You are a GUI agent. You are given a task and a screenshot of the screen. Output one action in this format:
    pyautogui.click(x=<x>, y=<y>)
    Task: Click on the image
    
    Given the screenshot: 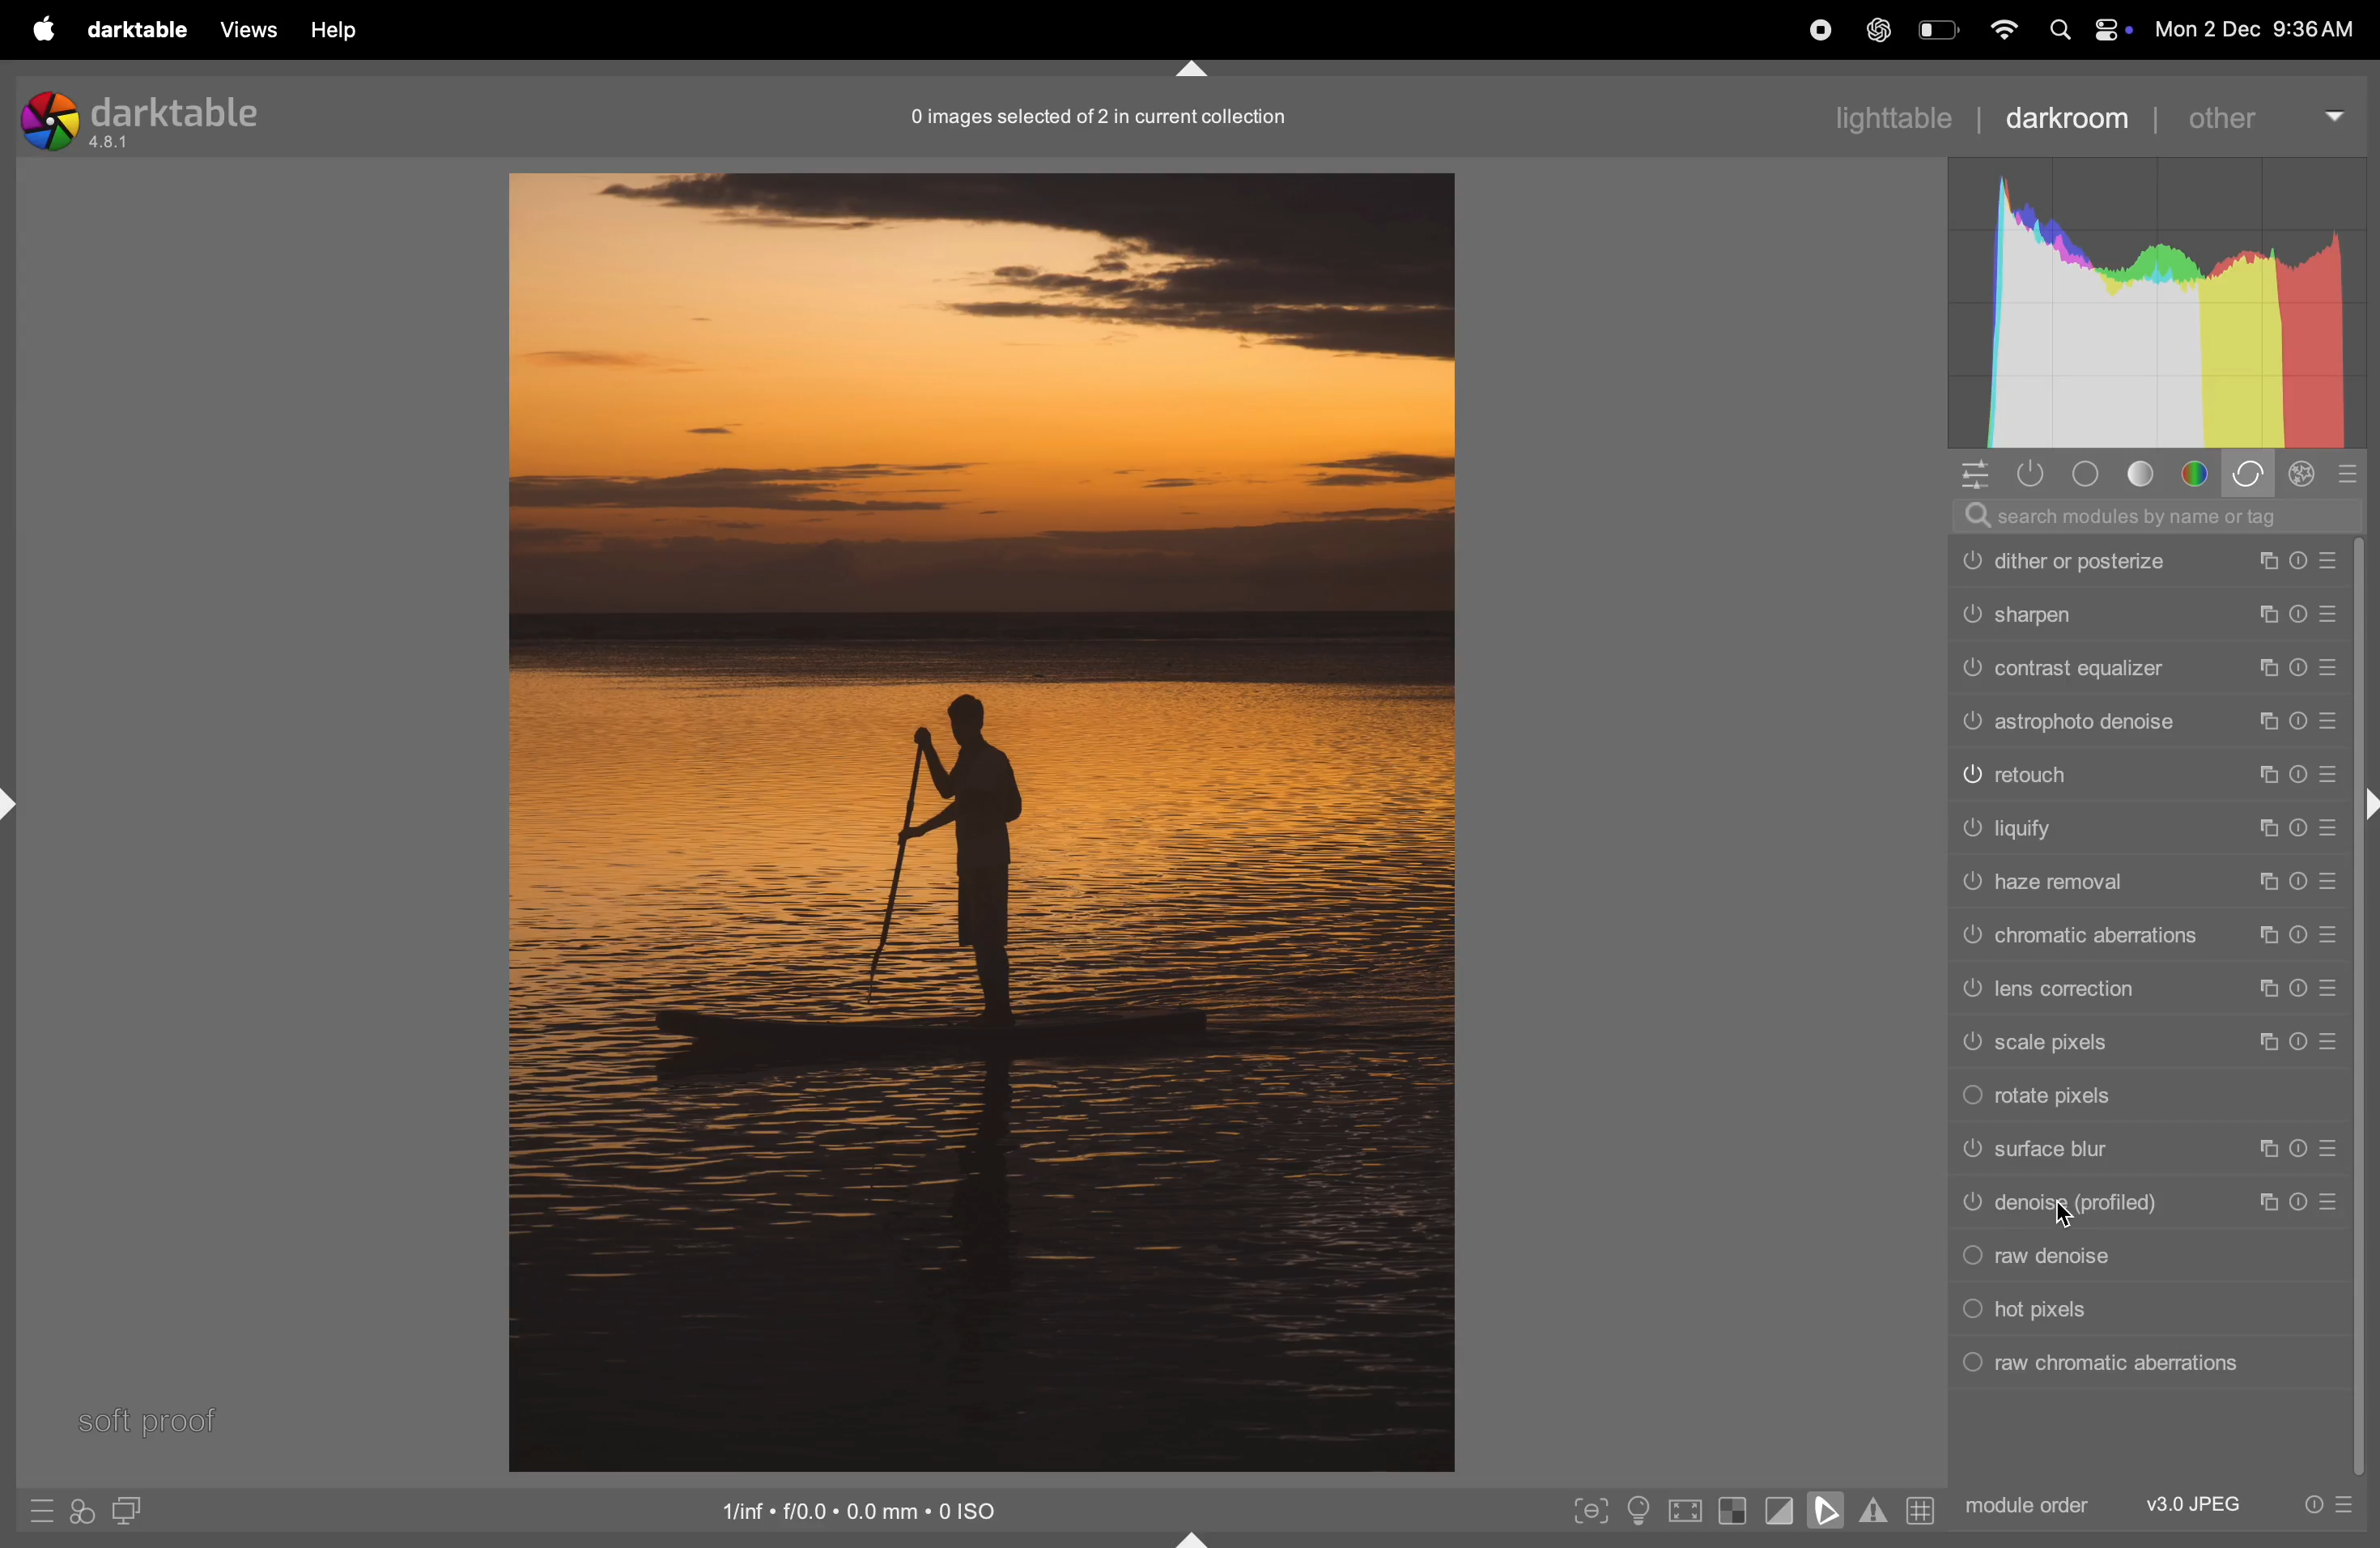 What is the action you would take?
    pyautogui.click(x=981, y=819)
    